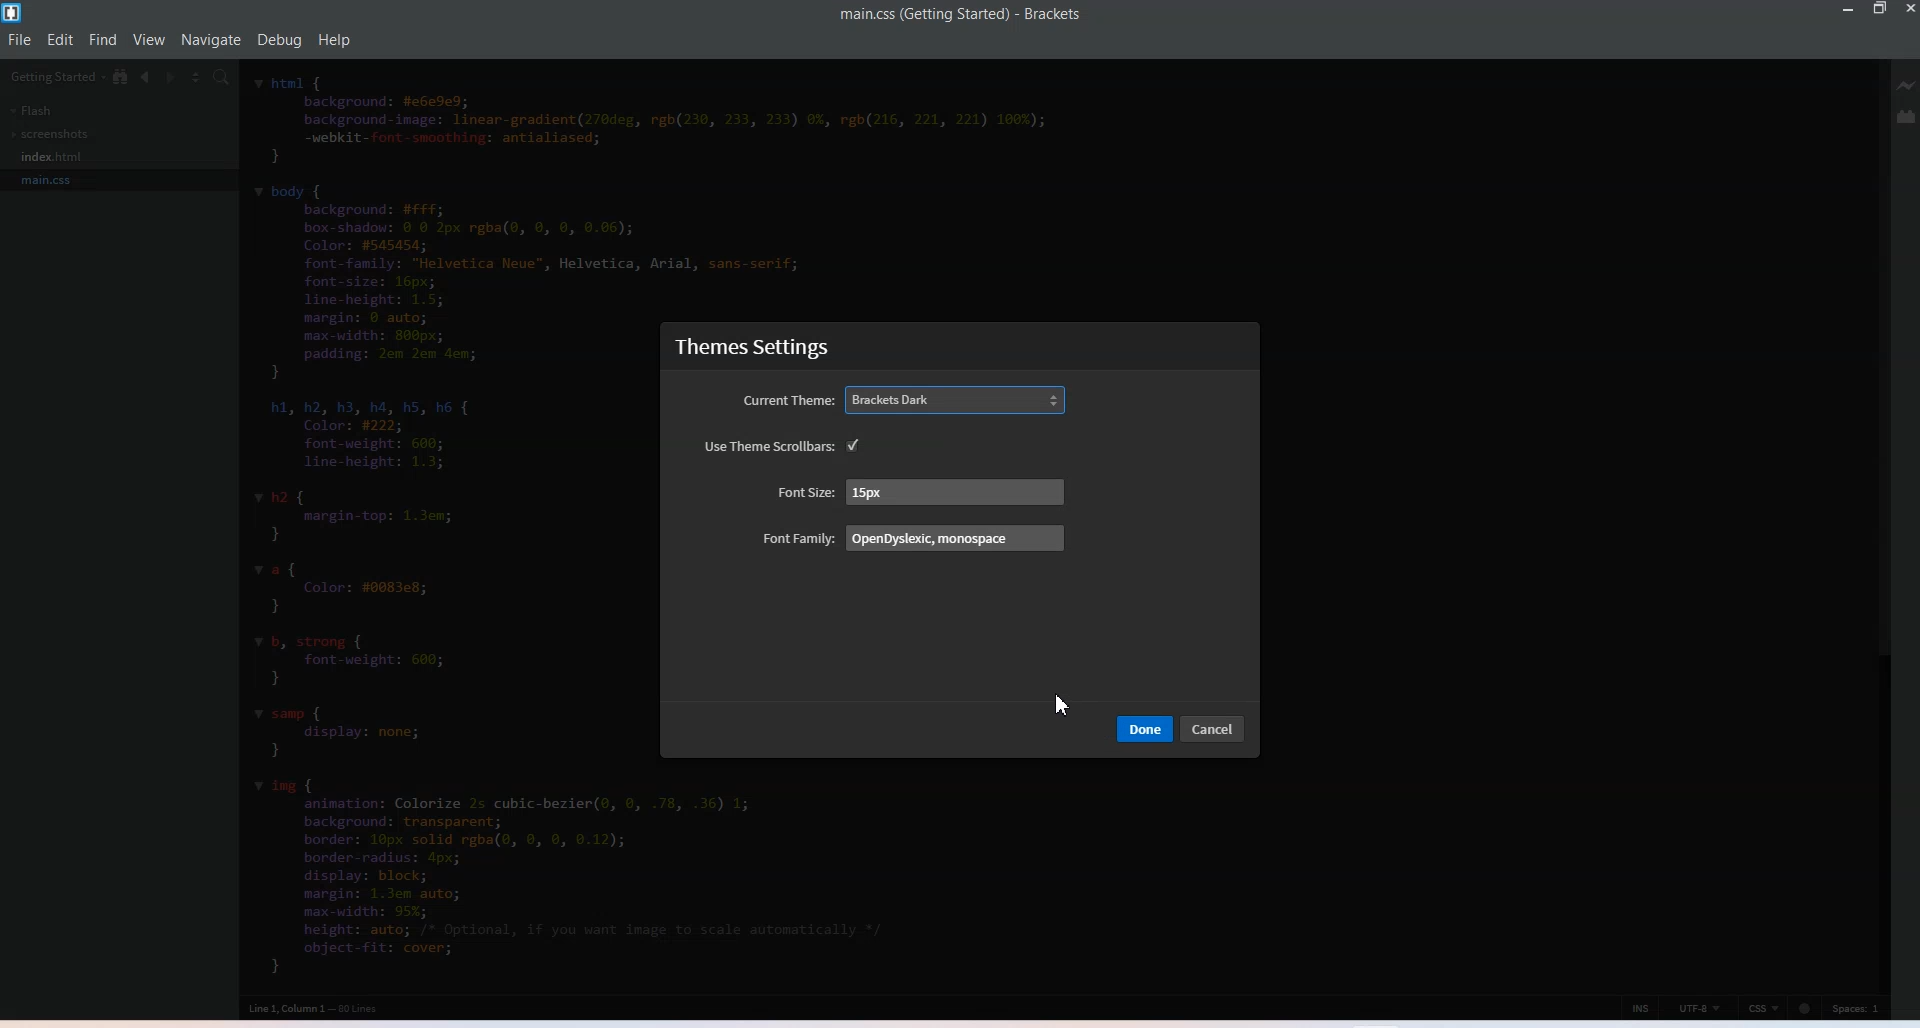 This screenshot has width=1920, height=1028. What do you see at coordinates (805, 493) in the screenshot?
I see `Font size` at bounding box center [805, 493].